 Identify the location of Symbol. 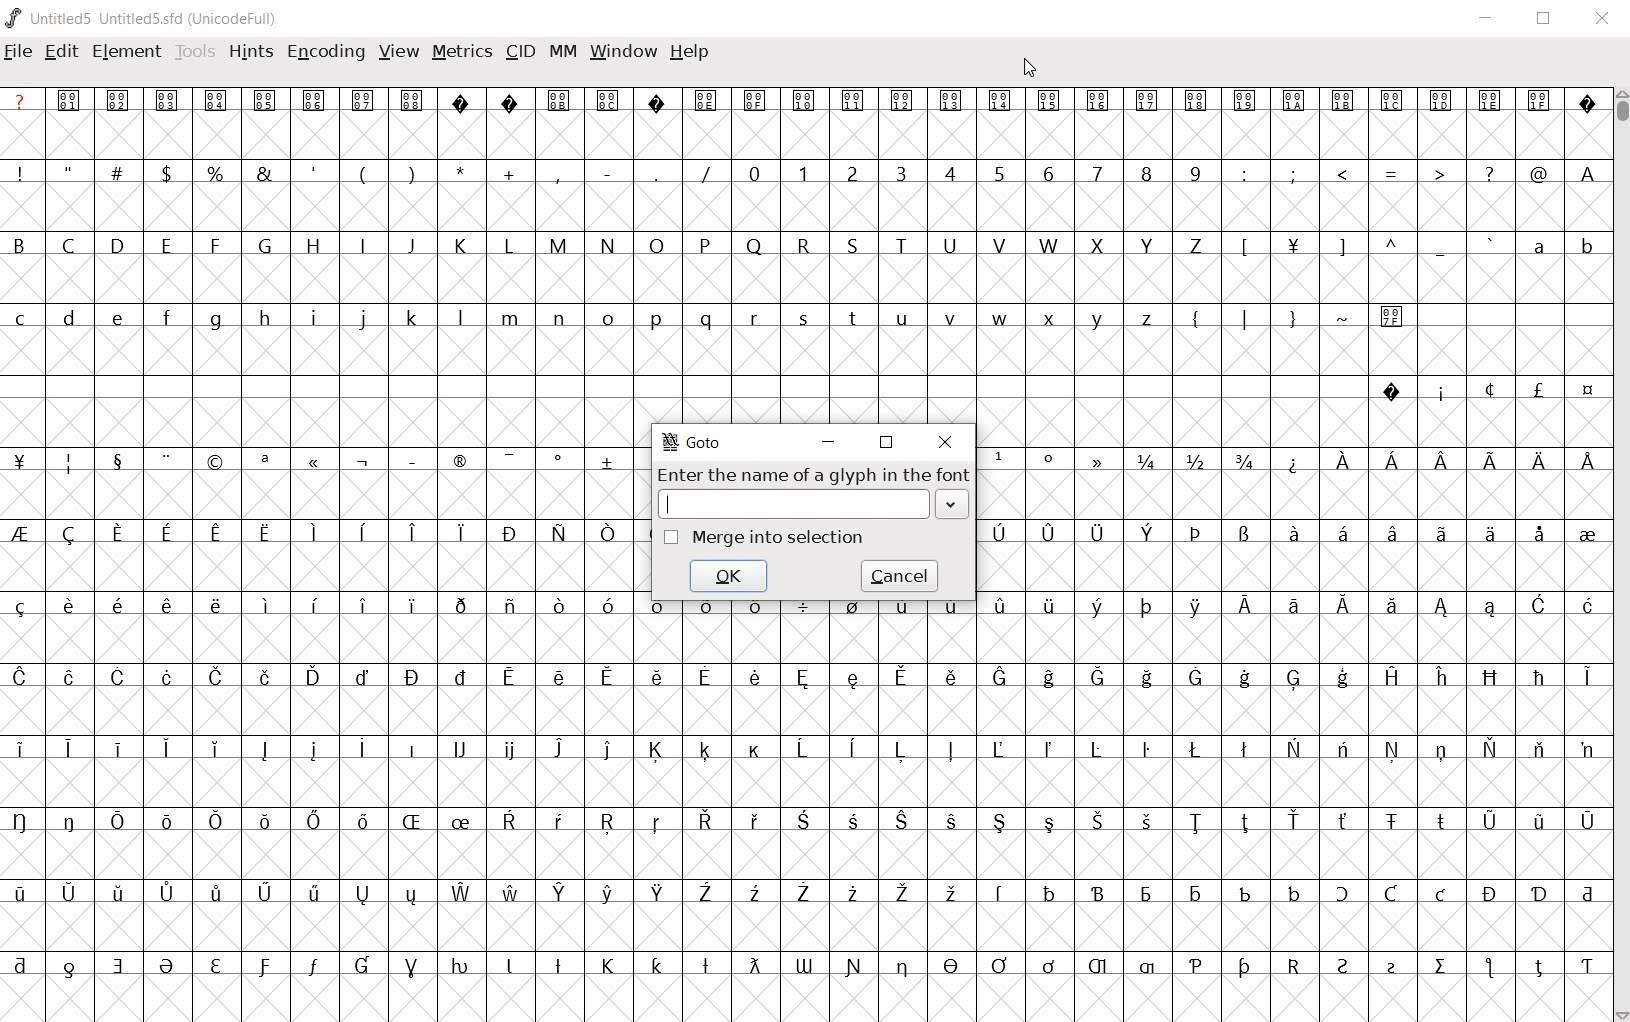
(508, 607).